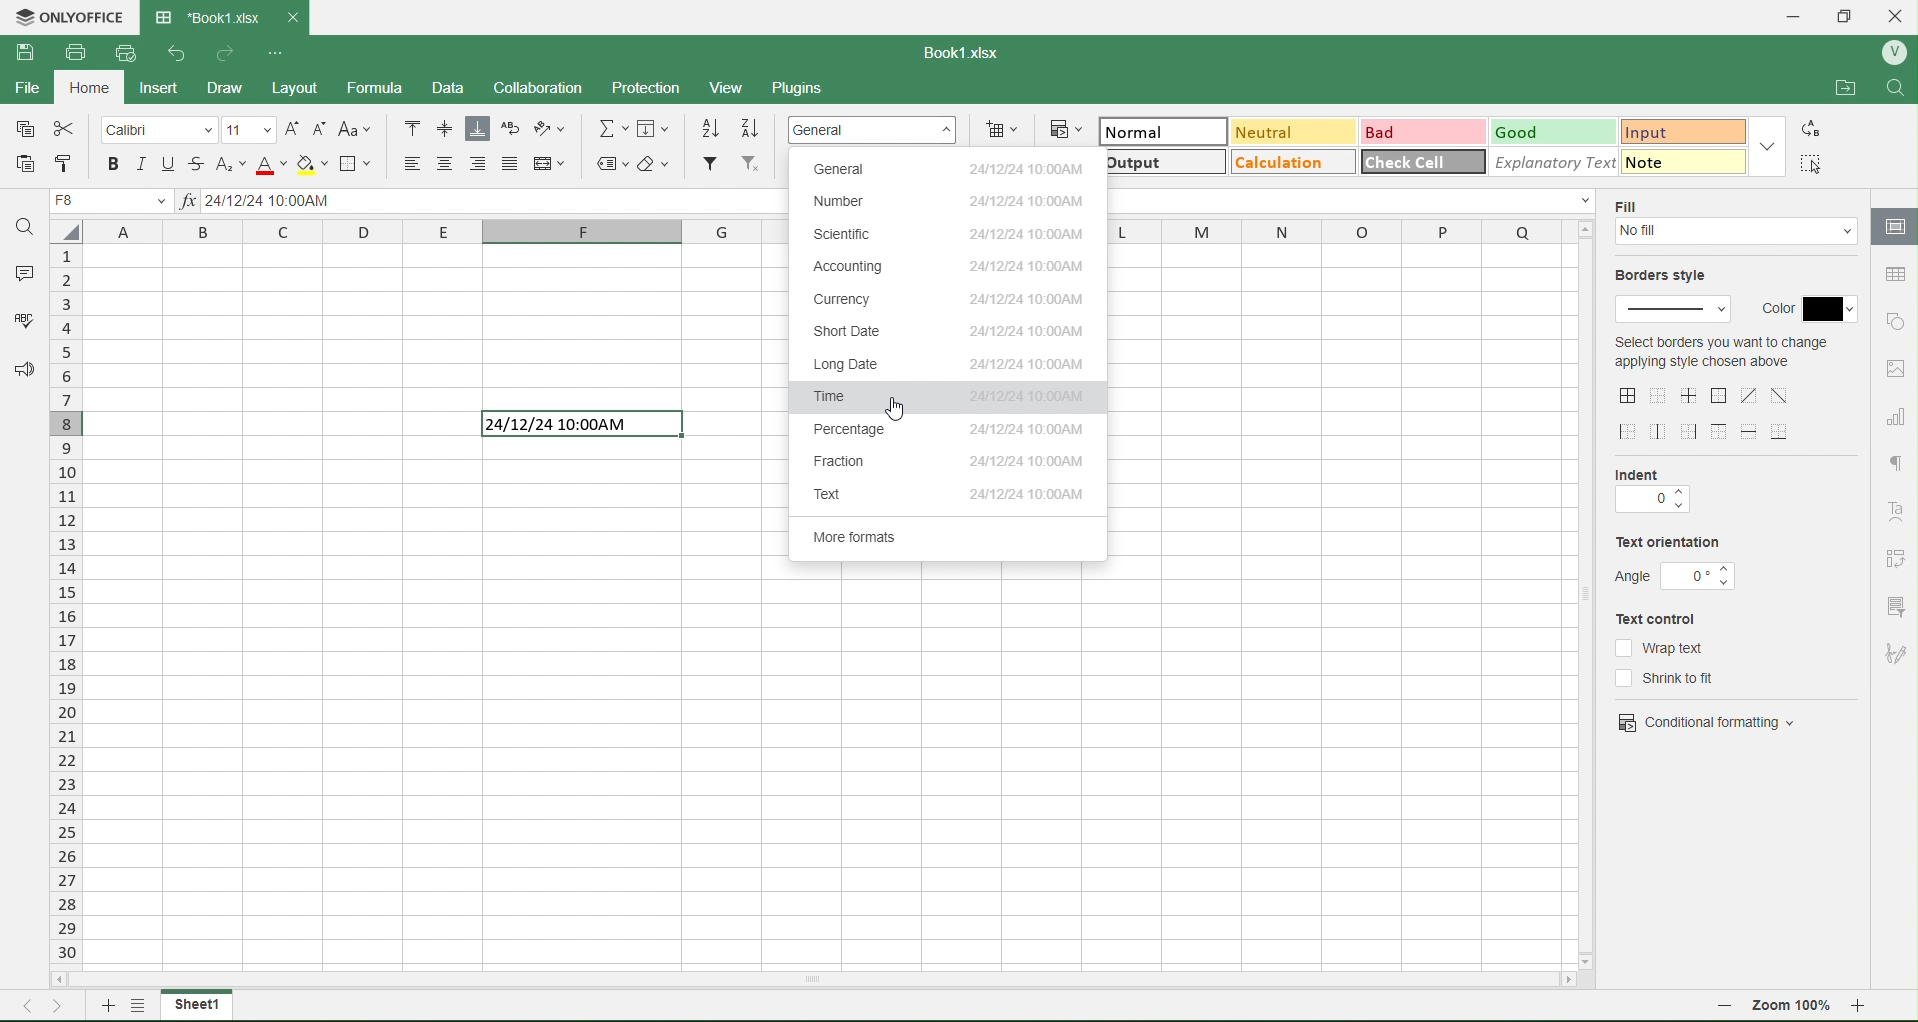  I want to click on Collaboration, so click(550, 88).